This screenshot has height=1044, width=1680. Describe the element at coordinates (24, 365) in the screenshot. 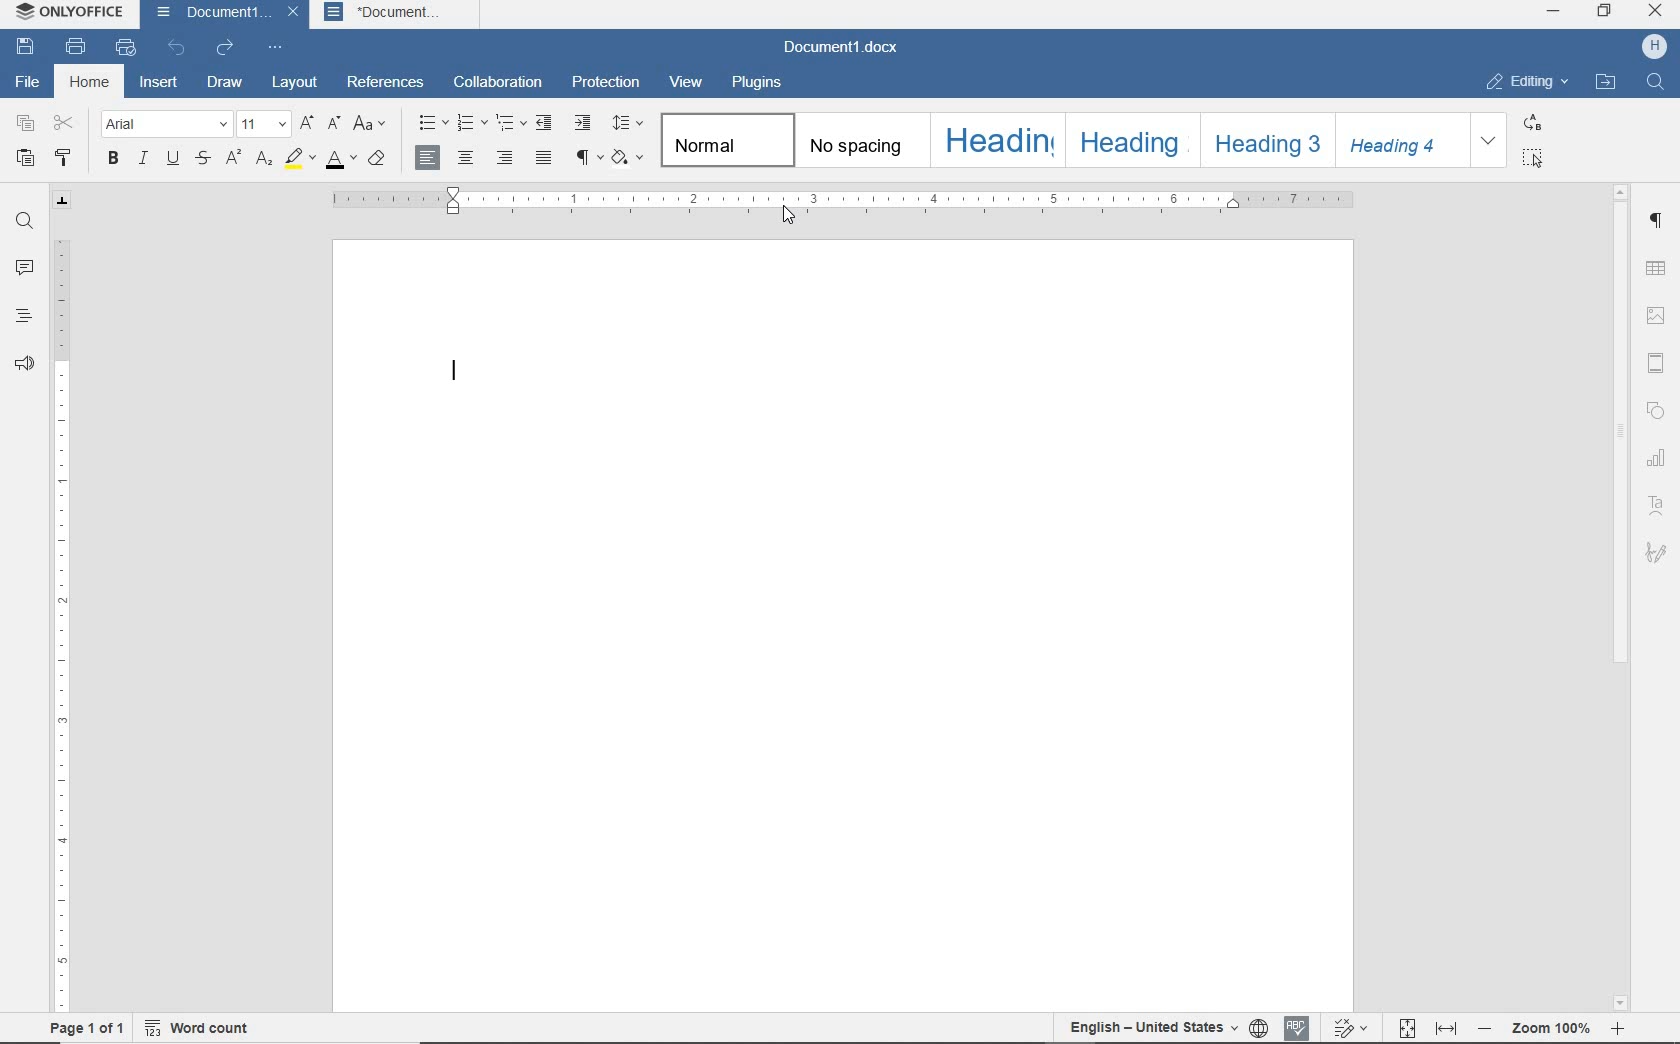

I see `FEEDBACK & SUPPORT` at that location.